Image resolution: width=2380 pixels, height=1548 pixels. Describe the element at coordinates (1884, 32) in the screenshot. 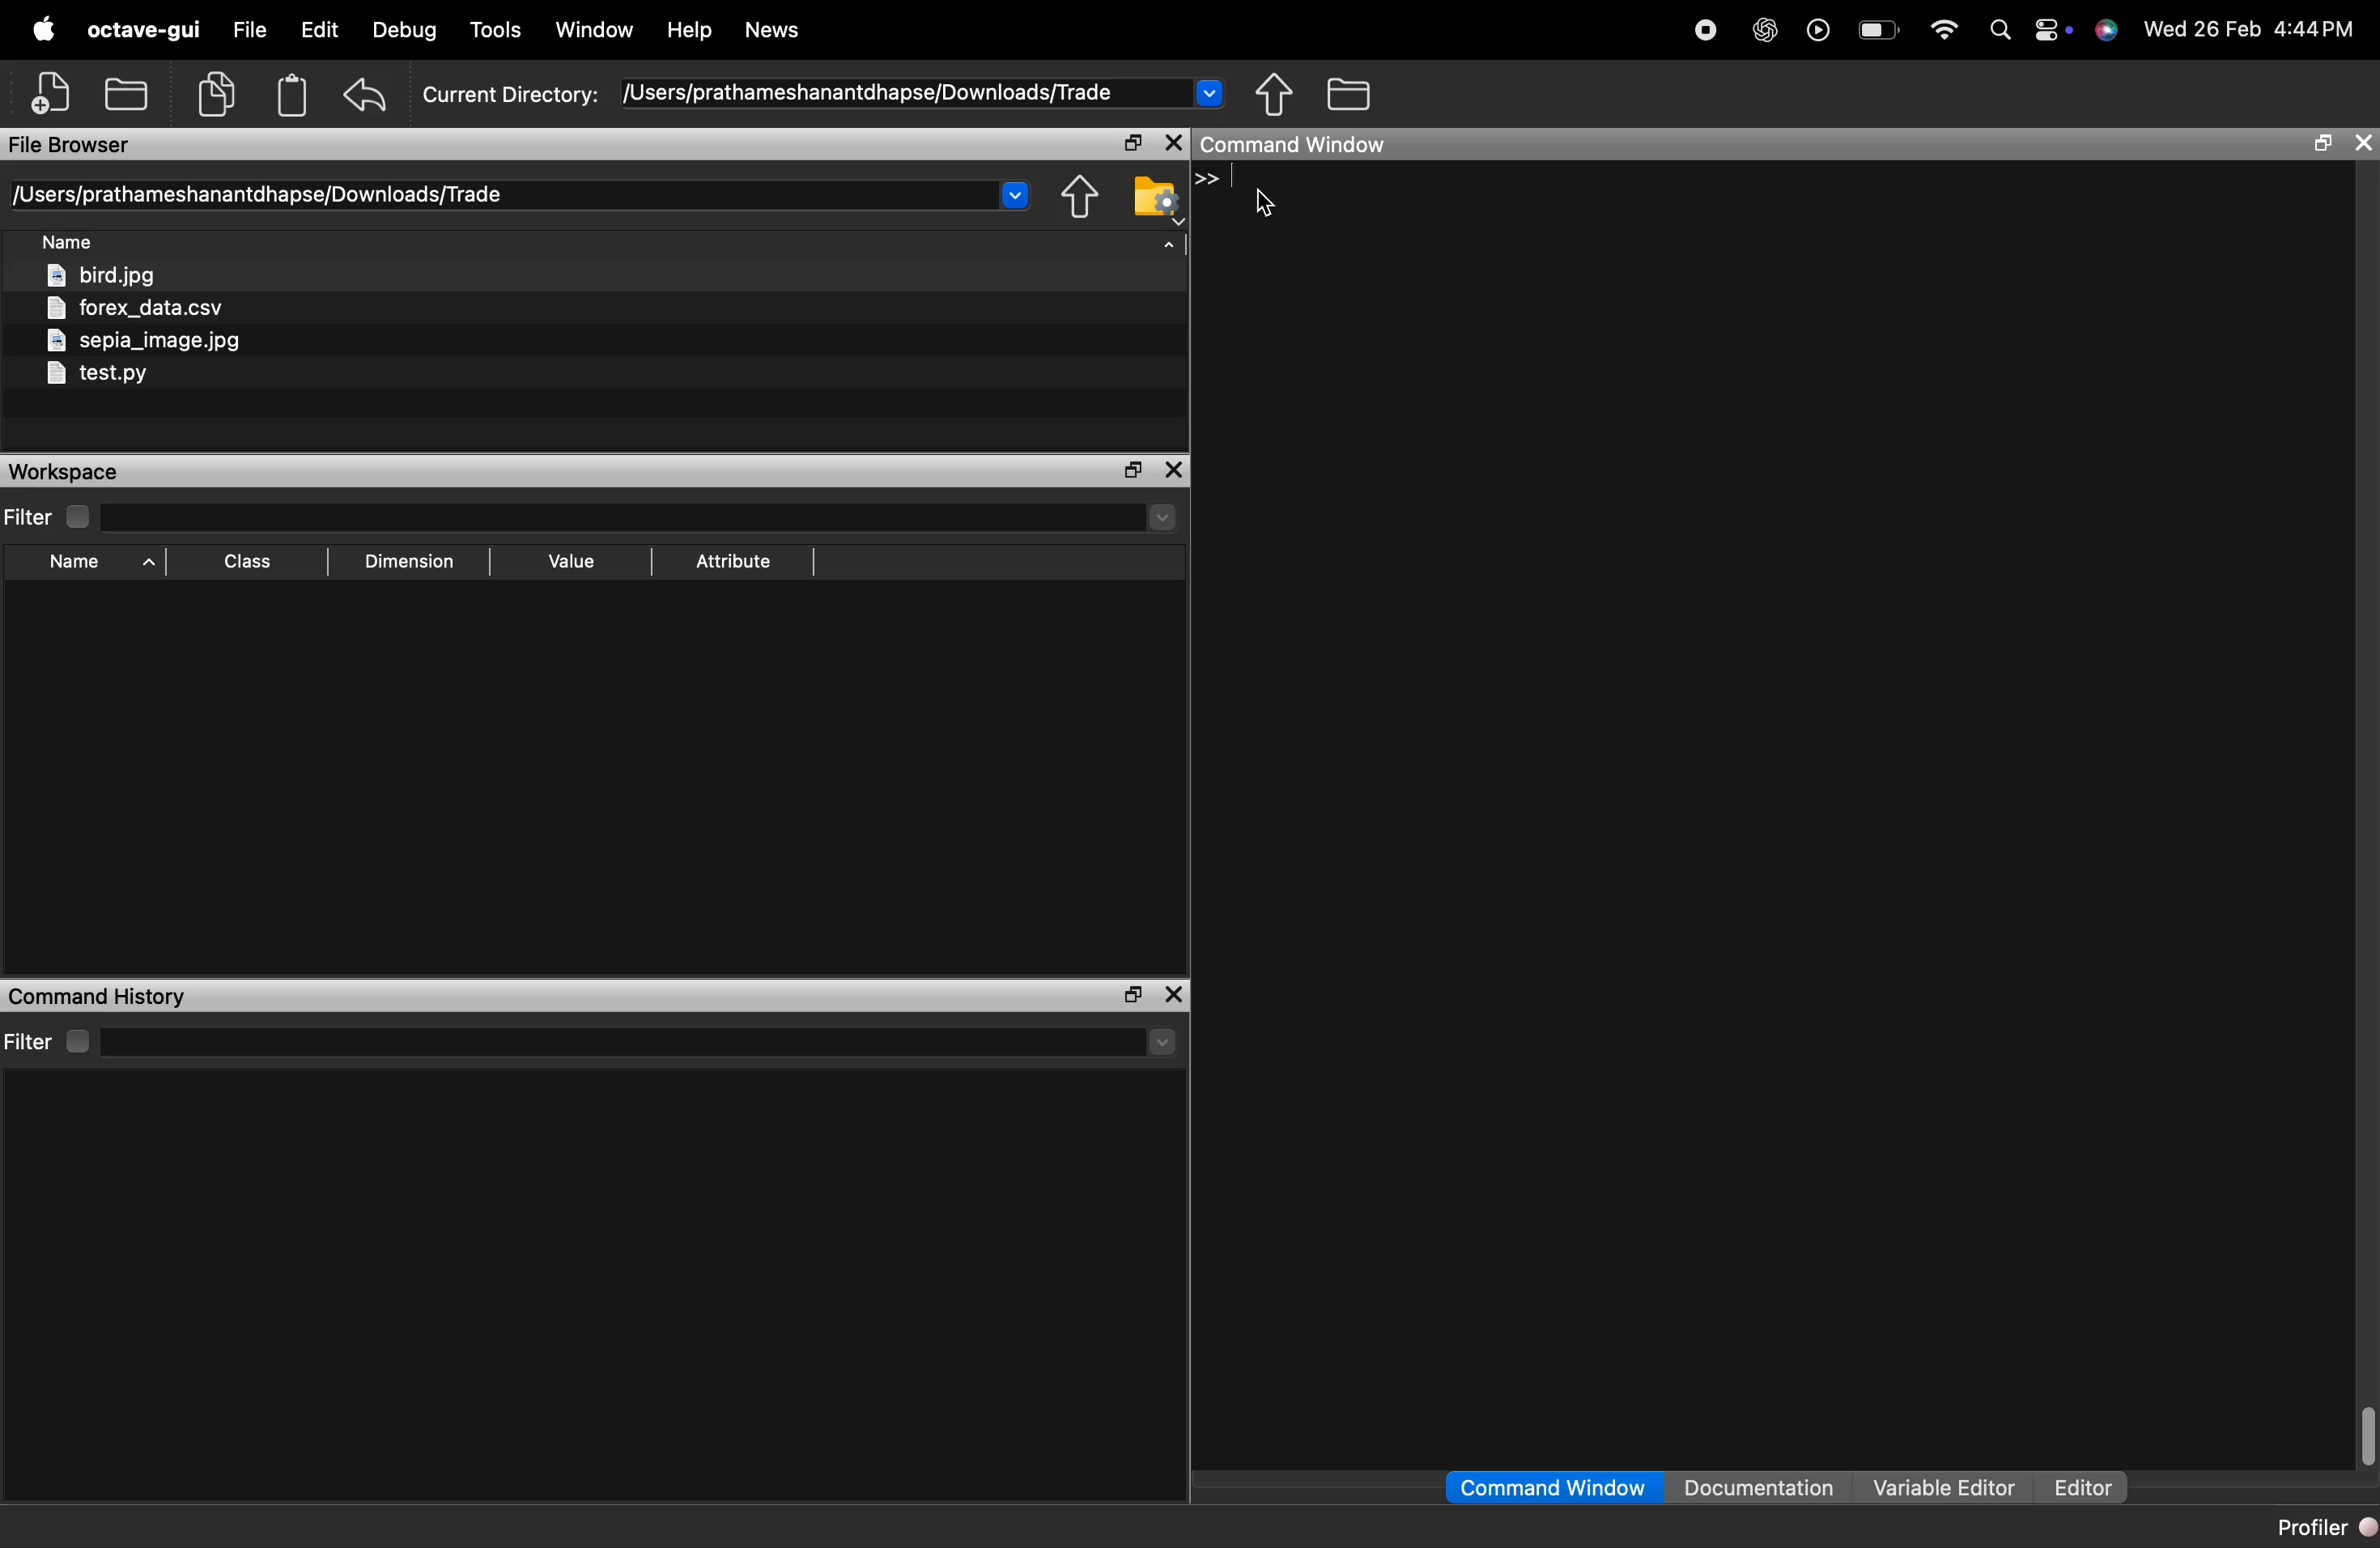

I see `battery` at that location.